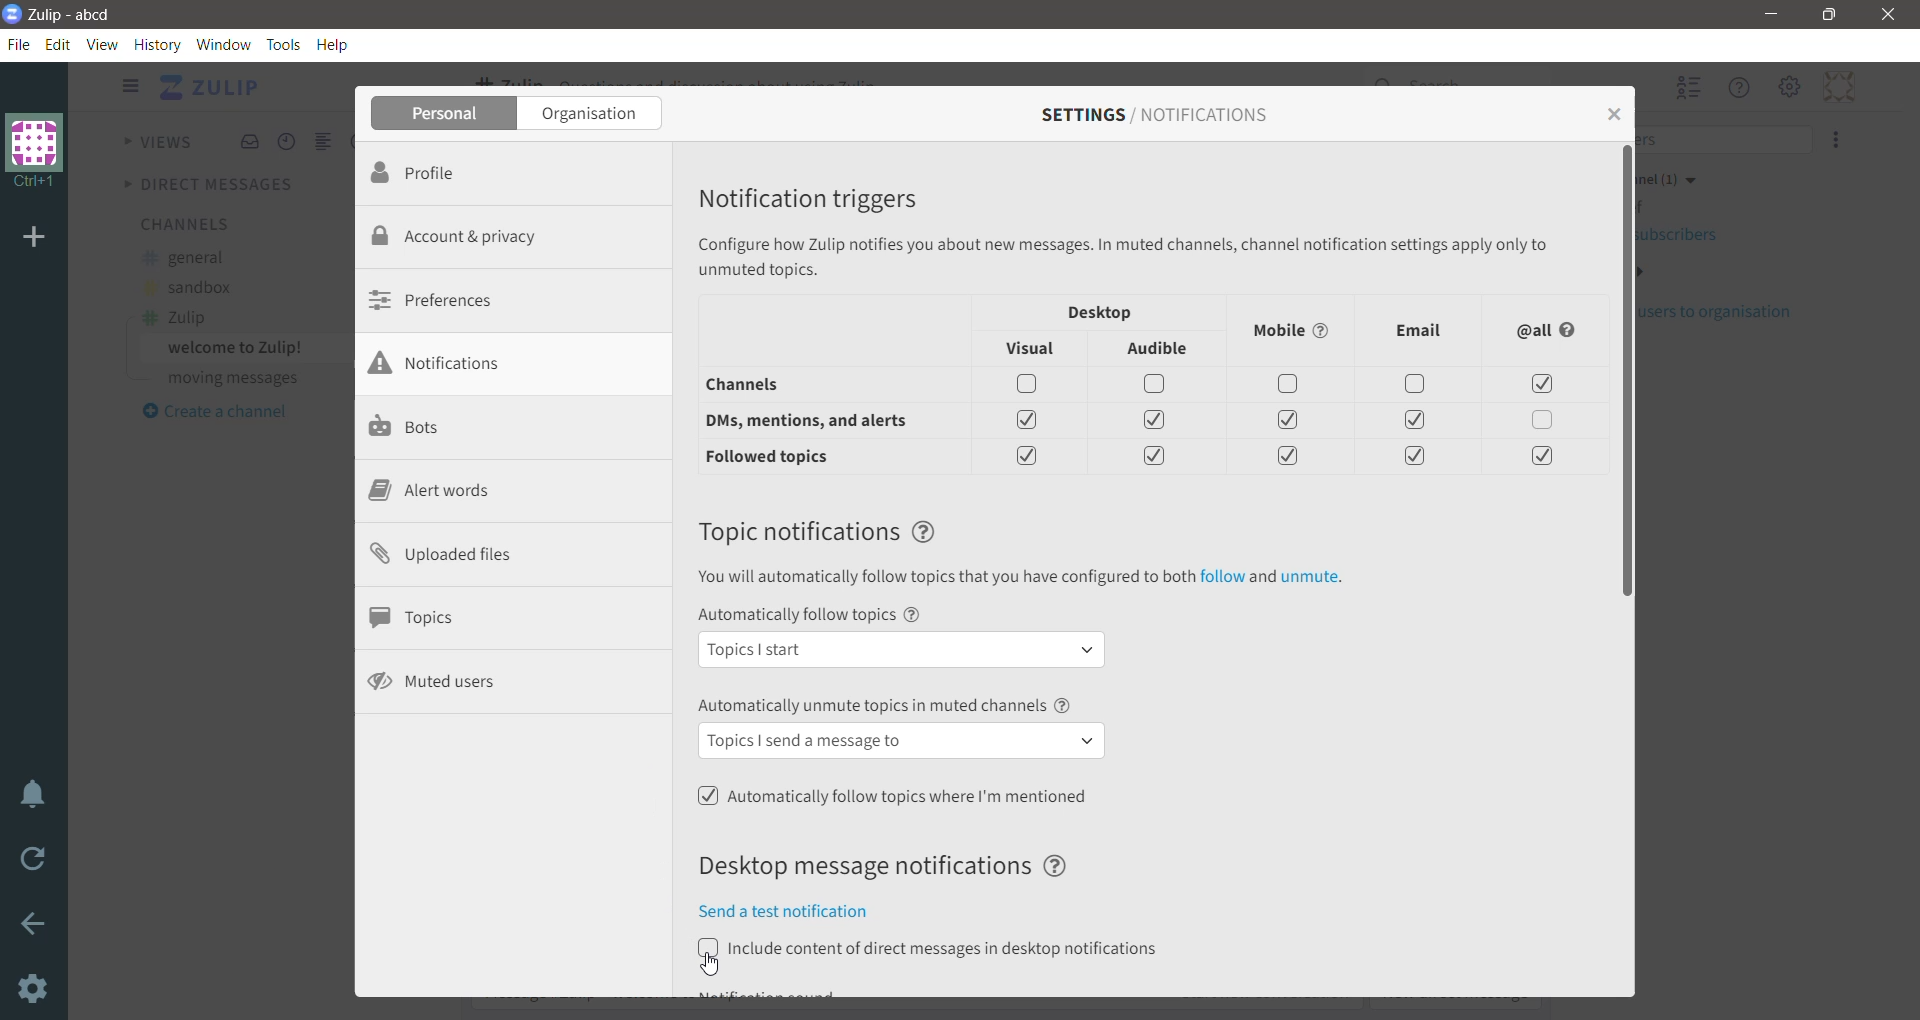 The width and height of the screenshot is (1920, 1020). Describe the element at coordinates (1291, 387) in the screenshot. I see `check box` at that location.